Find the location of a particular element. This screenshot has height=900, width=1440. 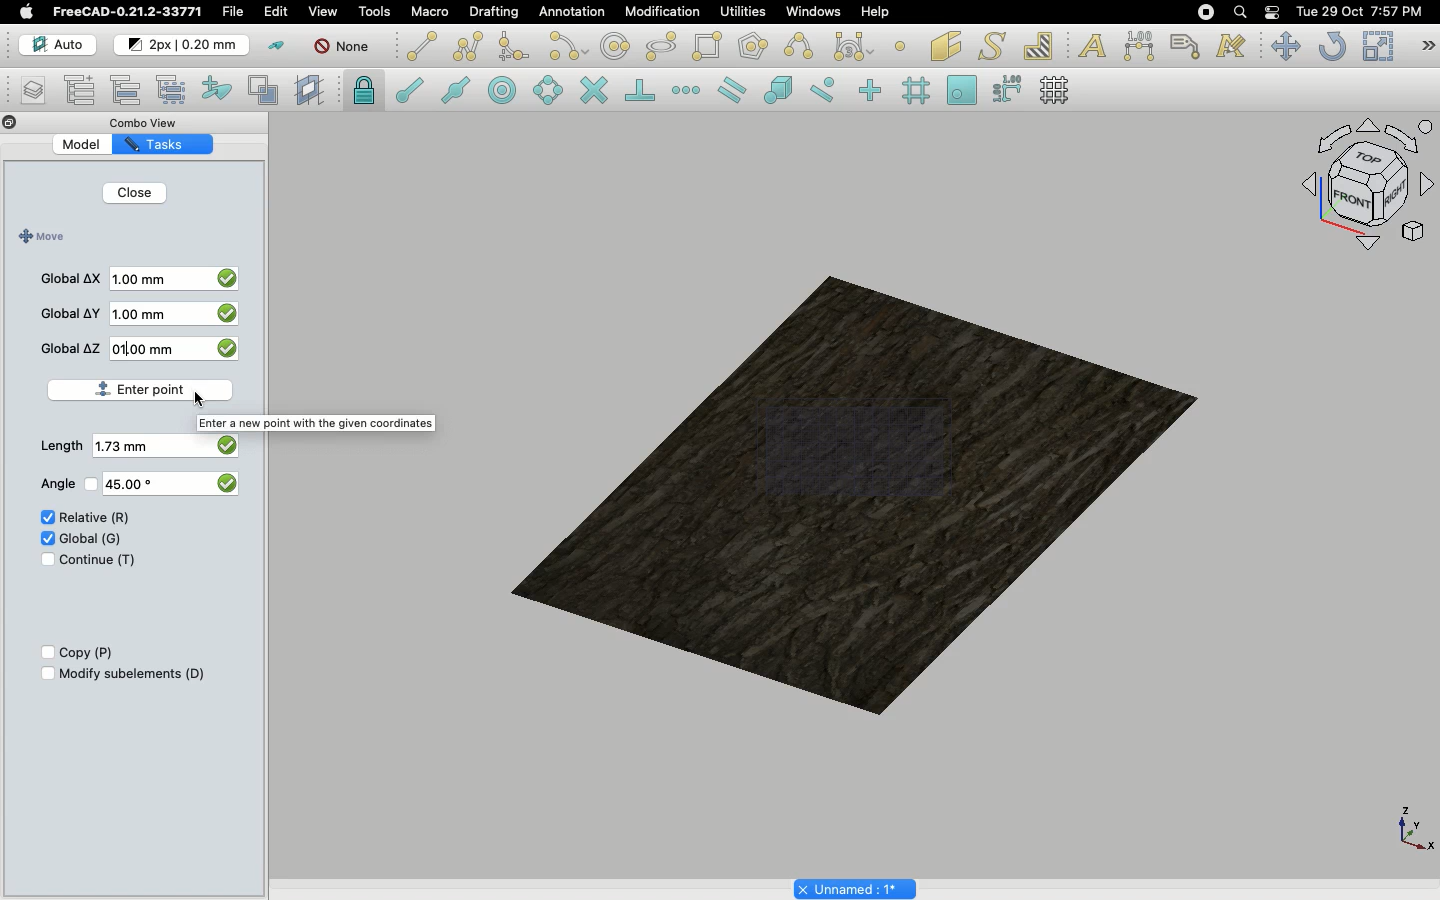

Enter a new point with the given coordinates  is located at coordinates (324, 424).